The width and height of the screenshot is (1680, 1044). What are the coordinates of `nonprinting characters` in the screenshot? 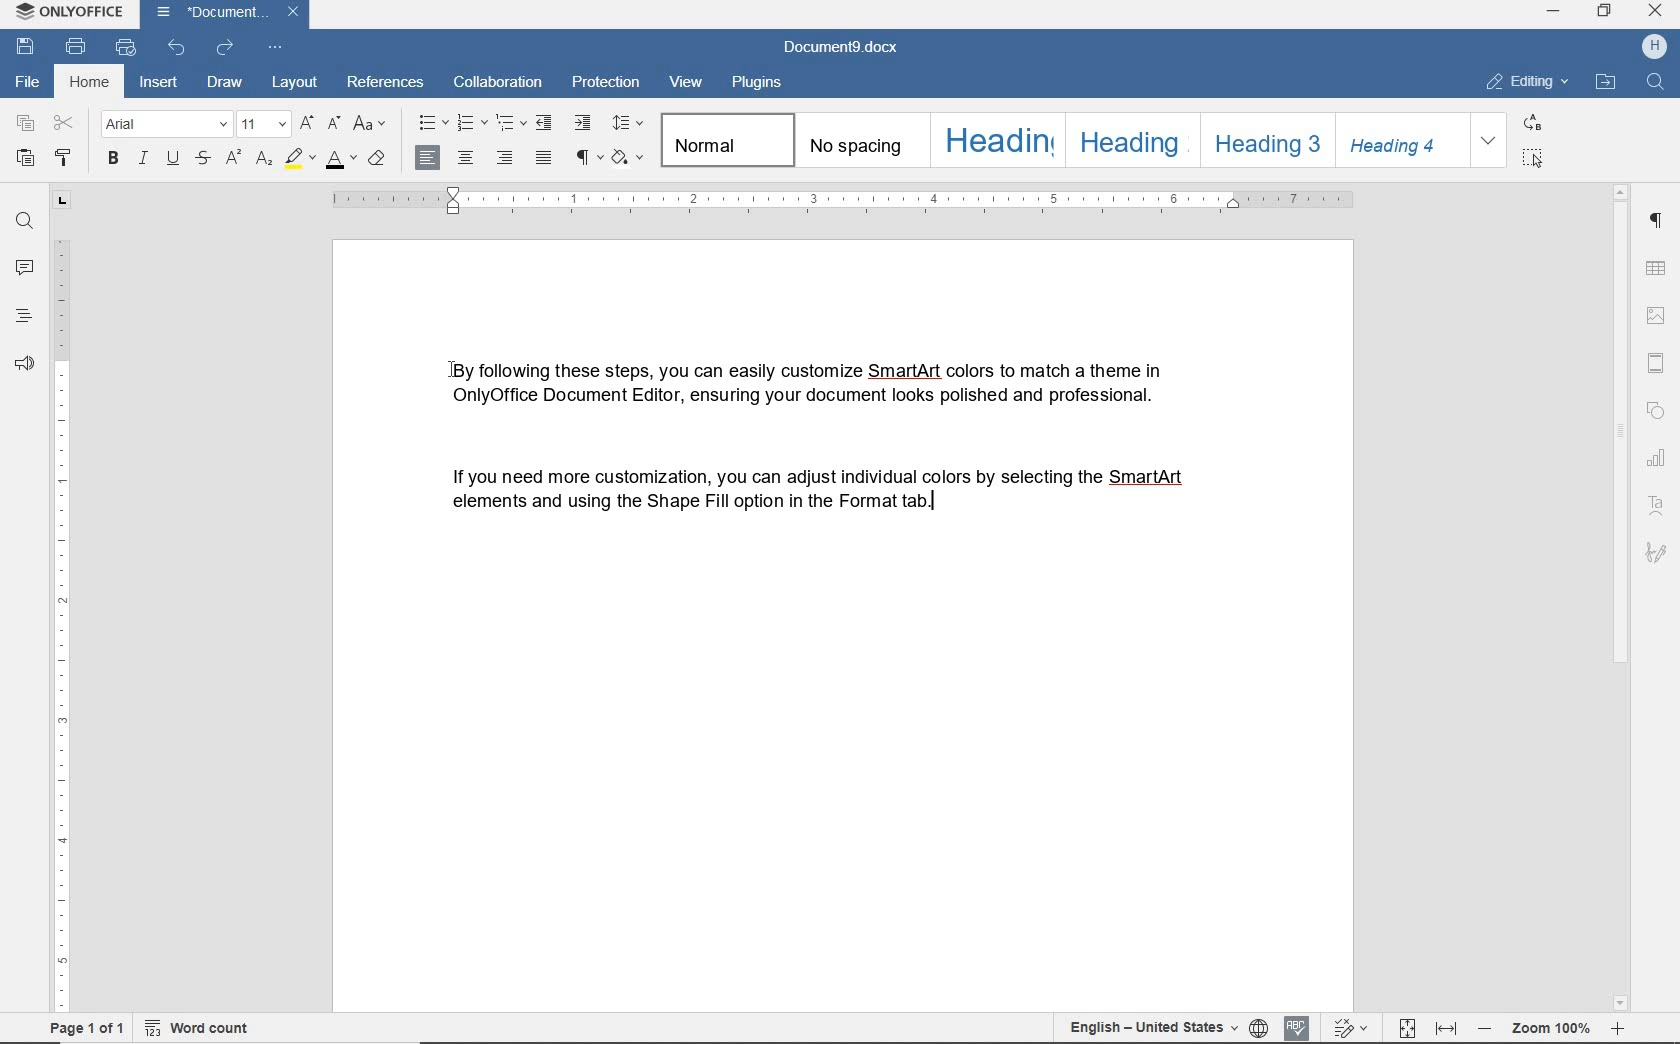 It's located at (589, 159).